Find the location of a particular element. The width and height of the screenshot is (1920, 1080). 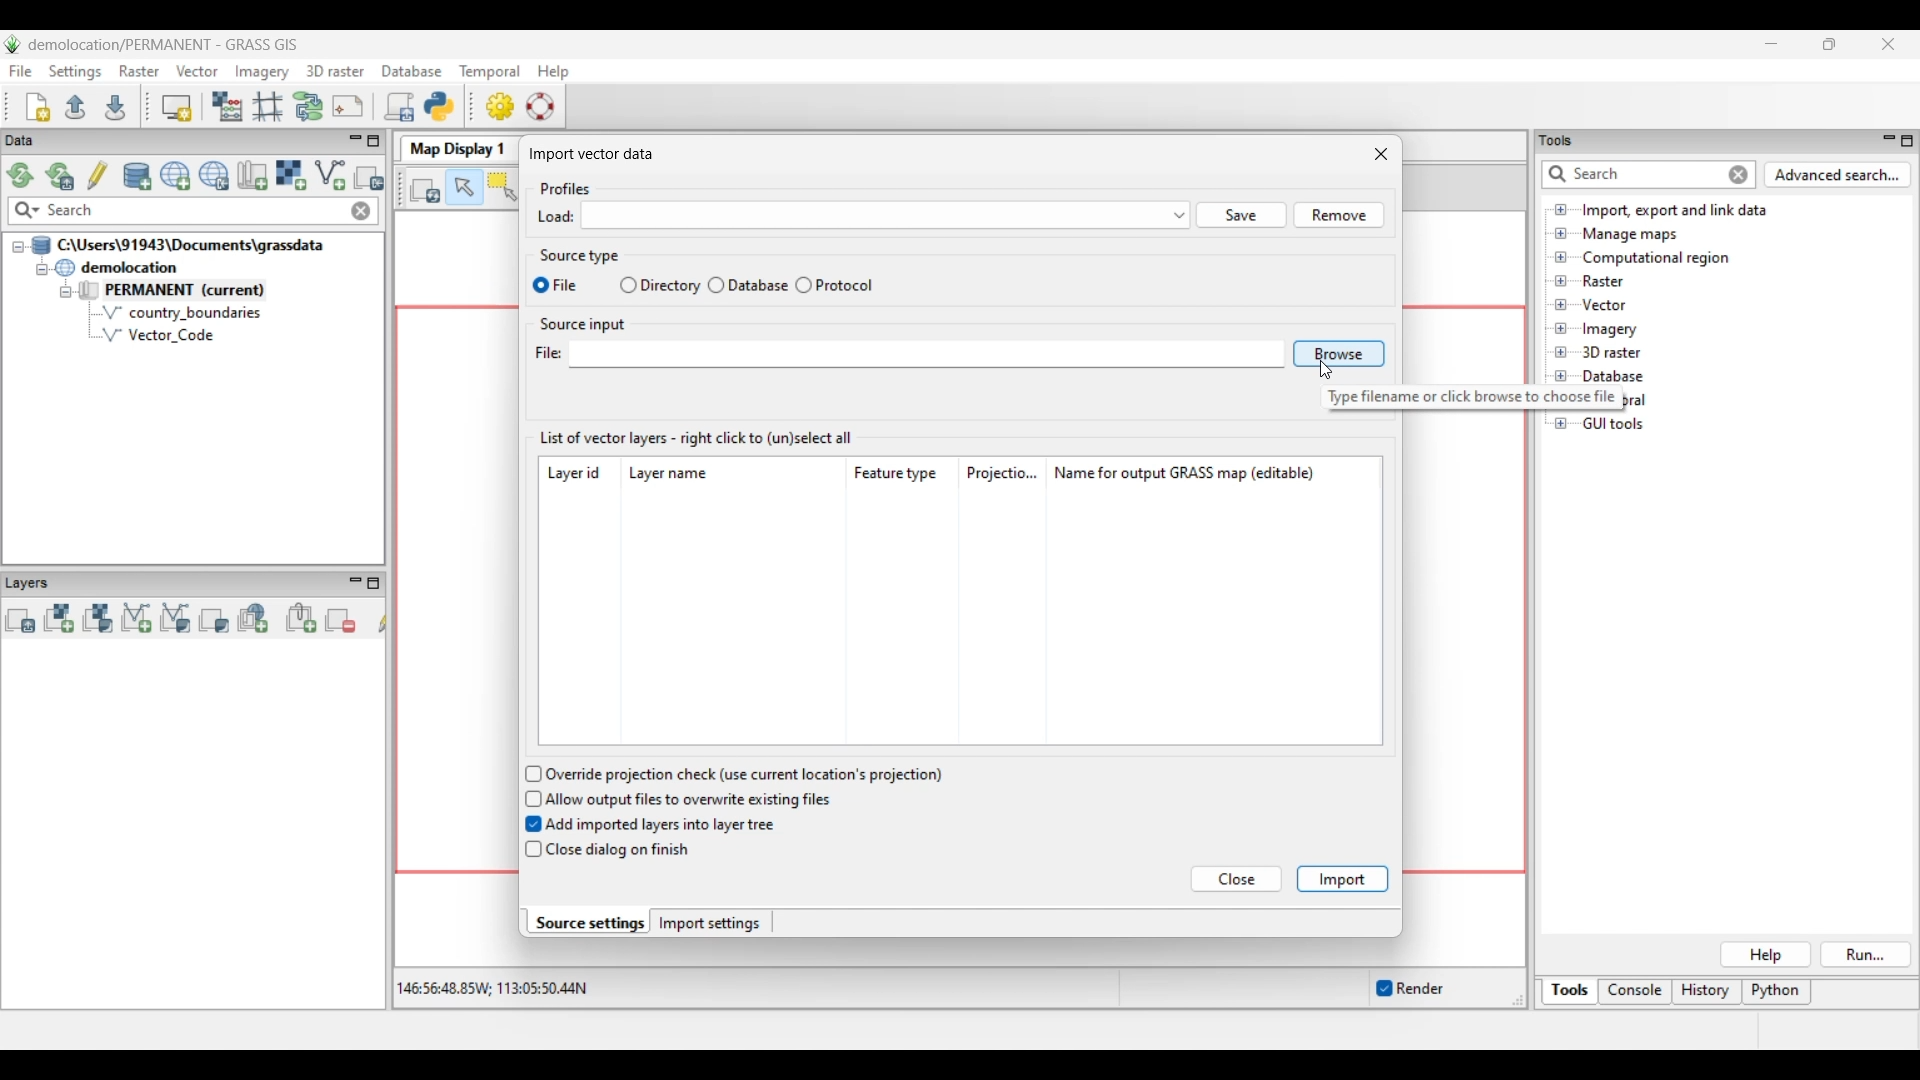

Double click to see files under GUI tools is located at coordinates (1614, 424).